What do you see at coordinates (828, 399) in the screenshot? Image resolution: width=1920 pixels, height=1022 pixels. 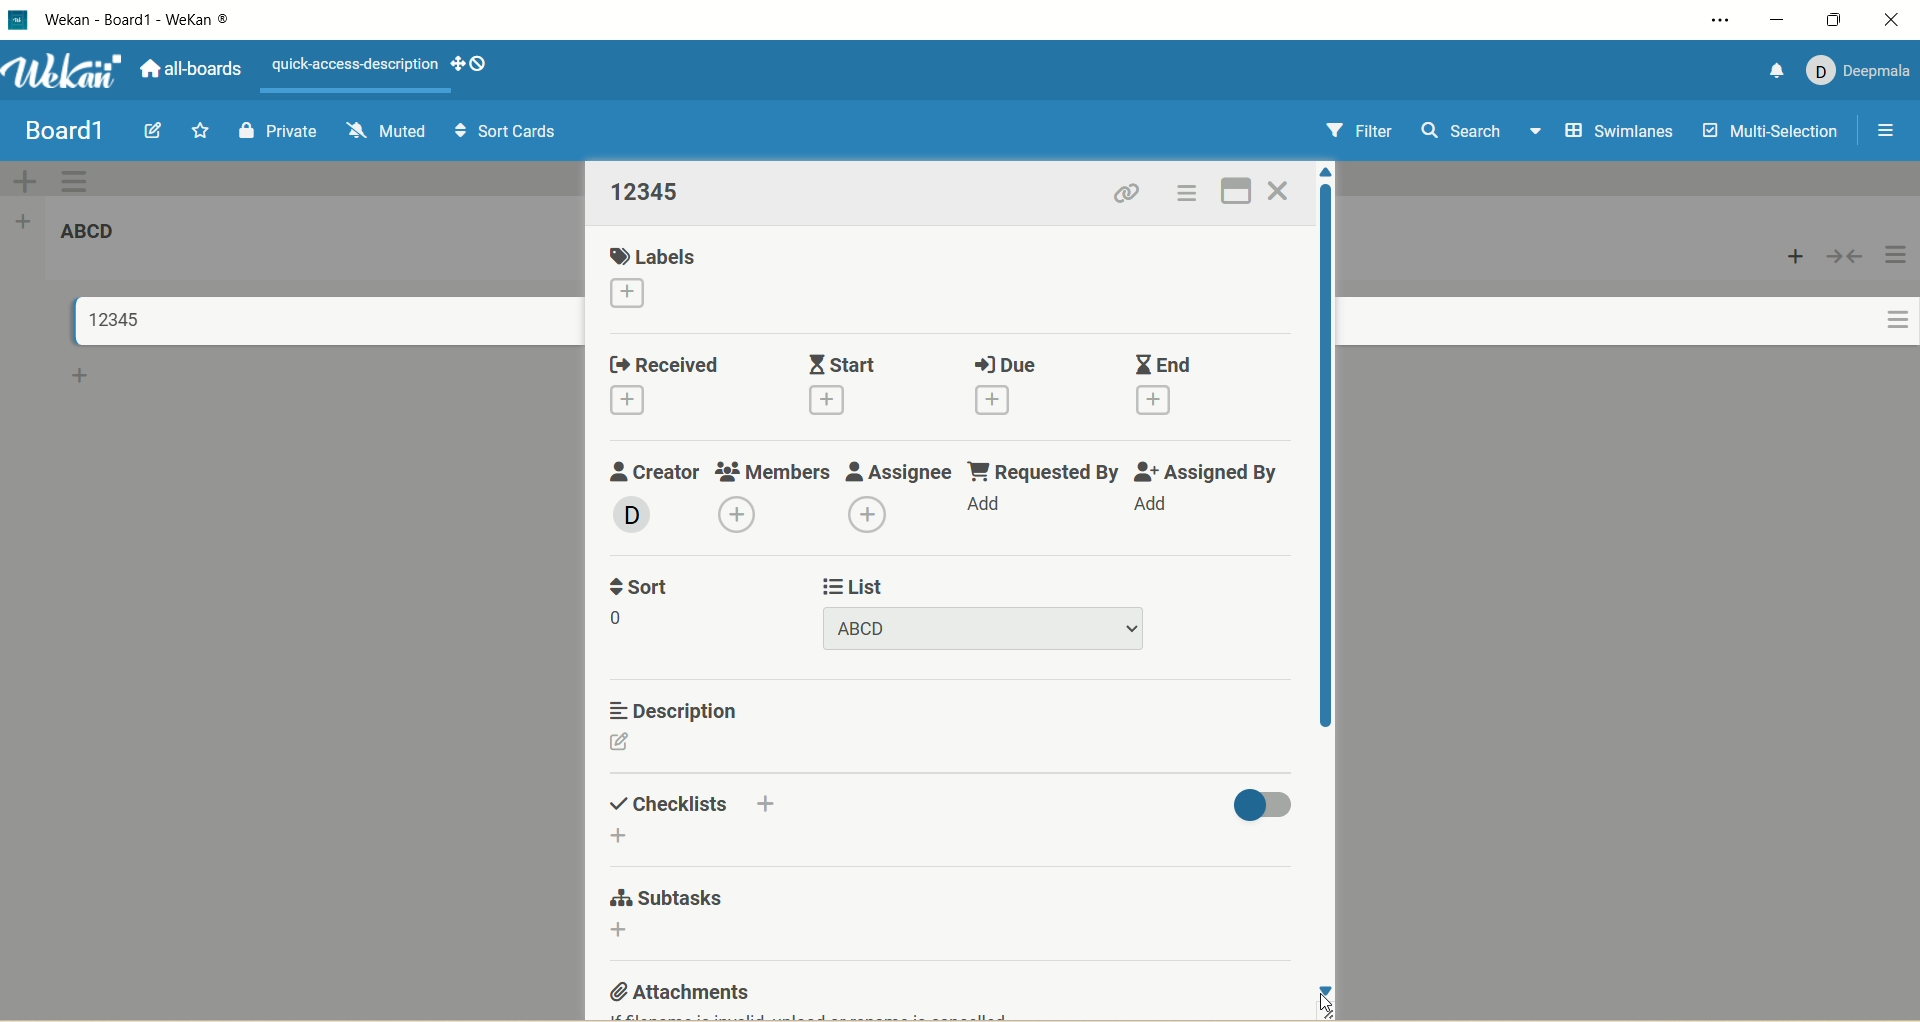 I see `add` at bounding box center [828, 399].